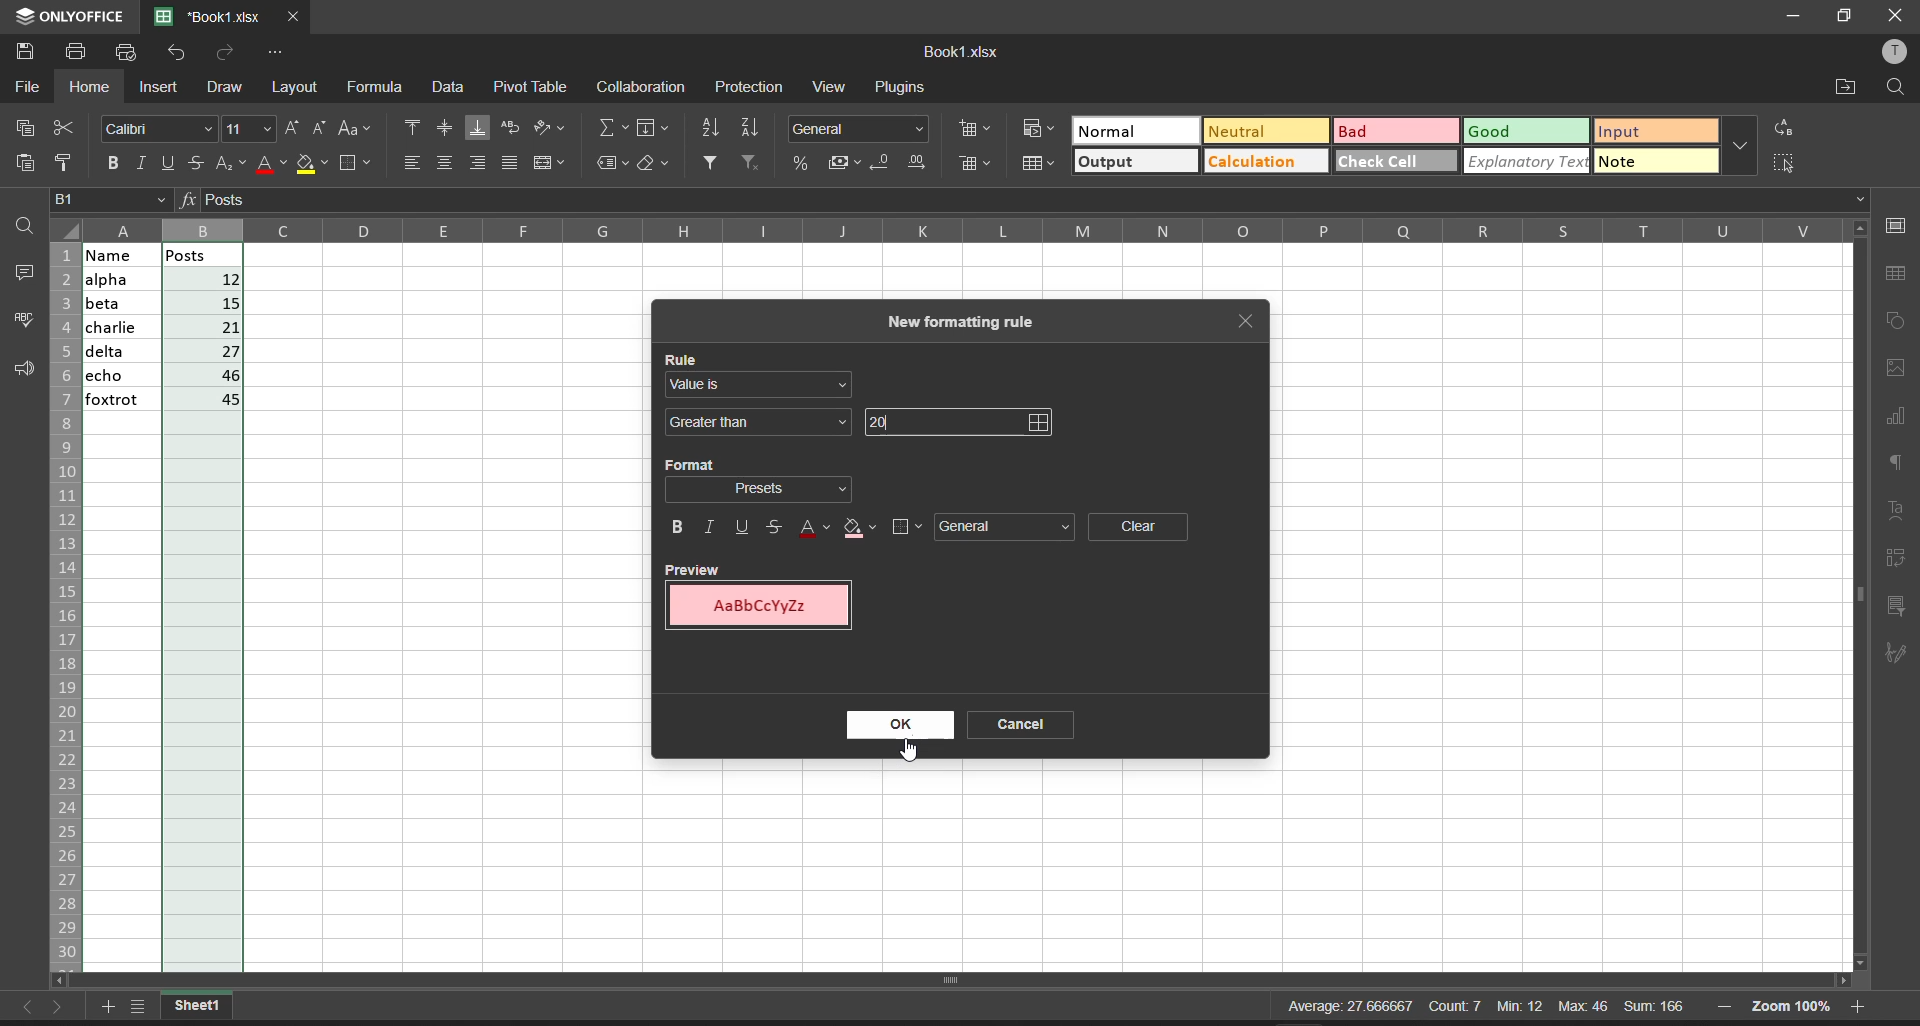  Describe the element at coordinates (112, 199) in the screenshot. I see `cell address` at that location.